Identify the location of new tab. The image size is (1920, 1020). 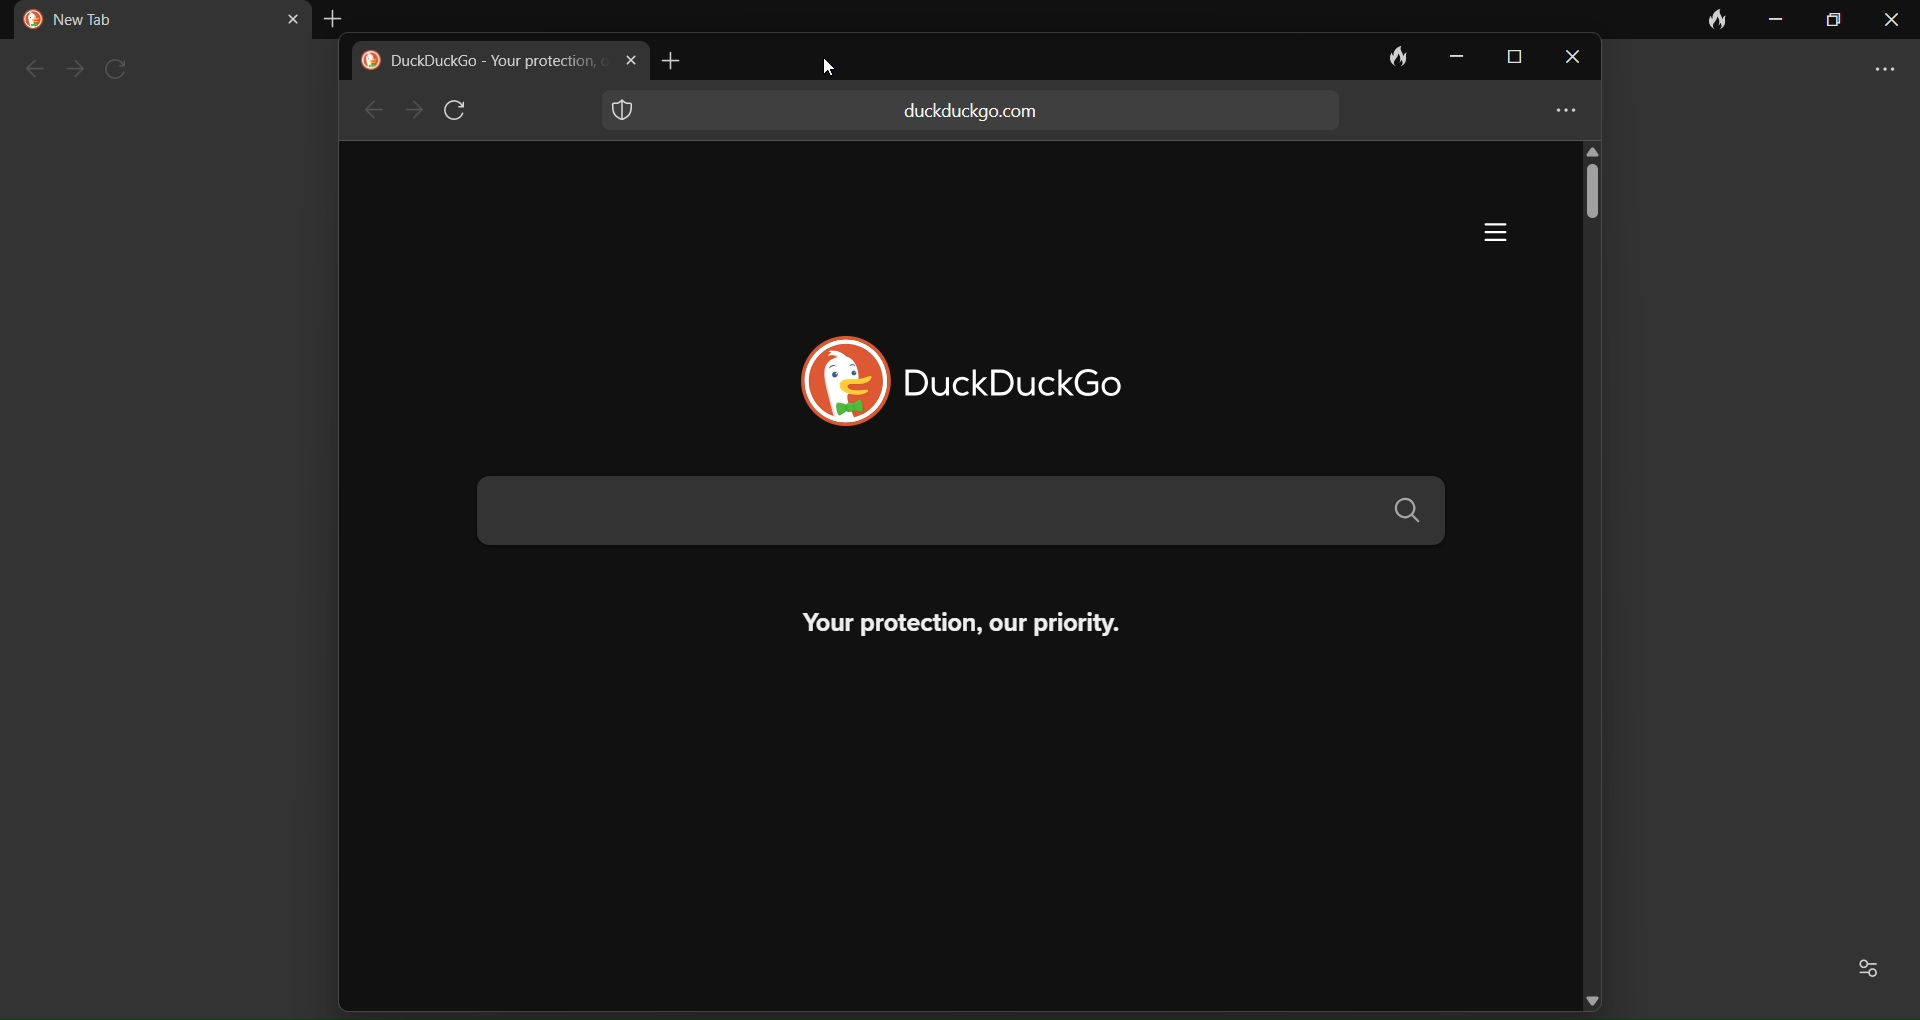
(675, 59).